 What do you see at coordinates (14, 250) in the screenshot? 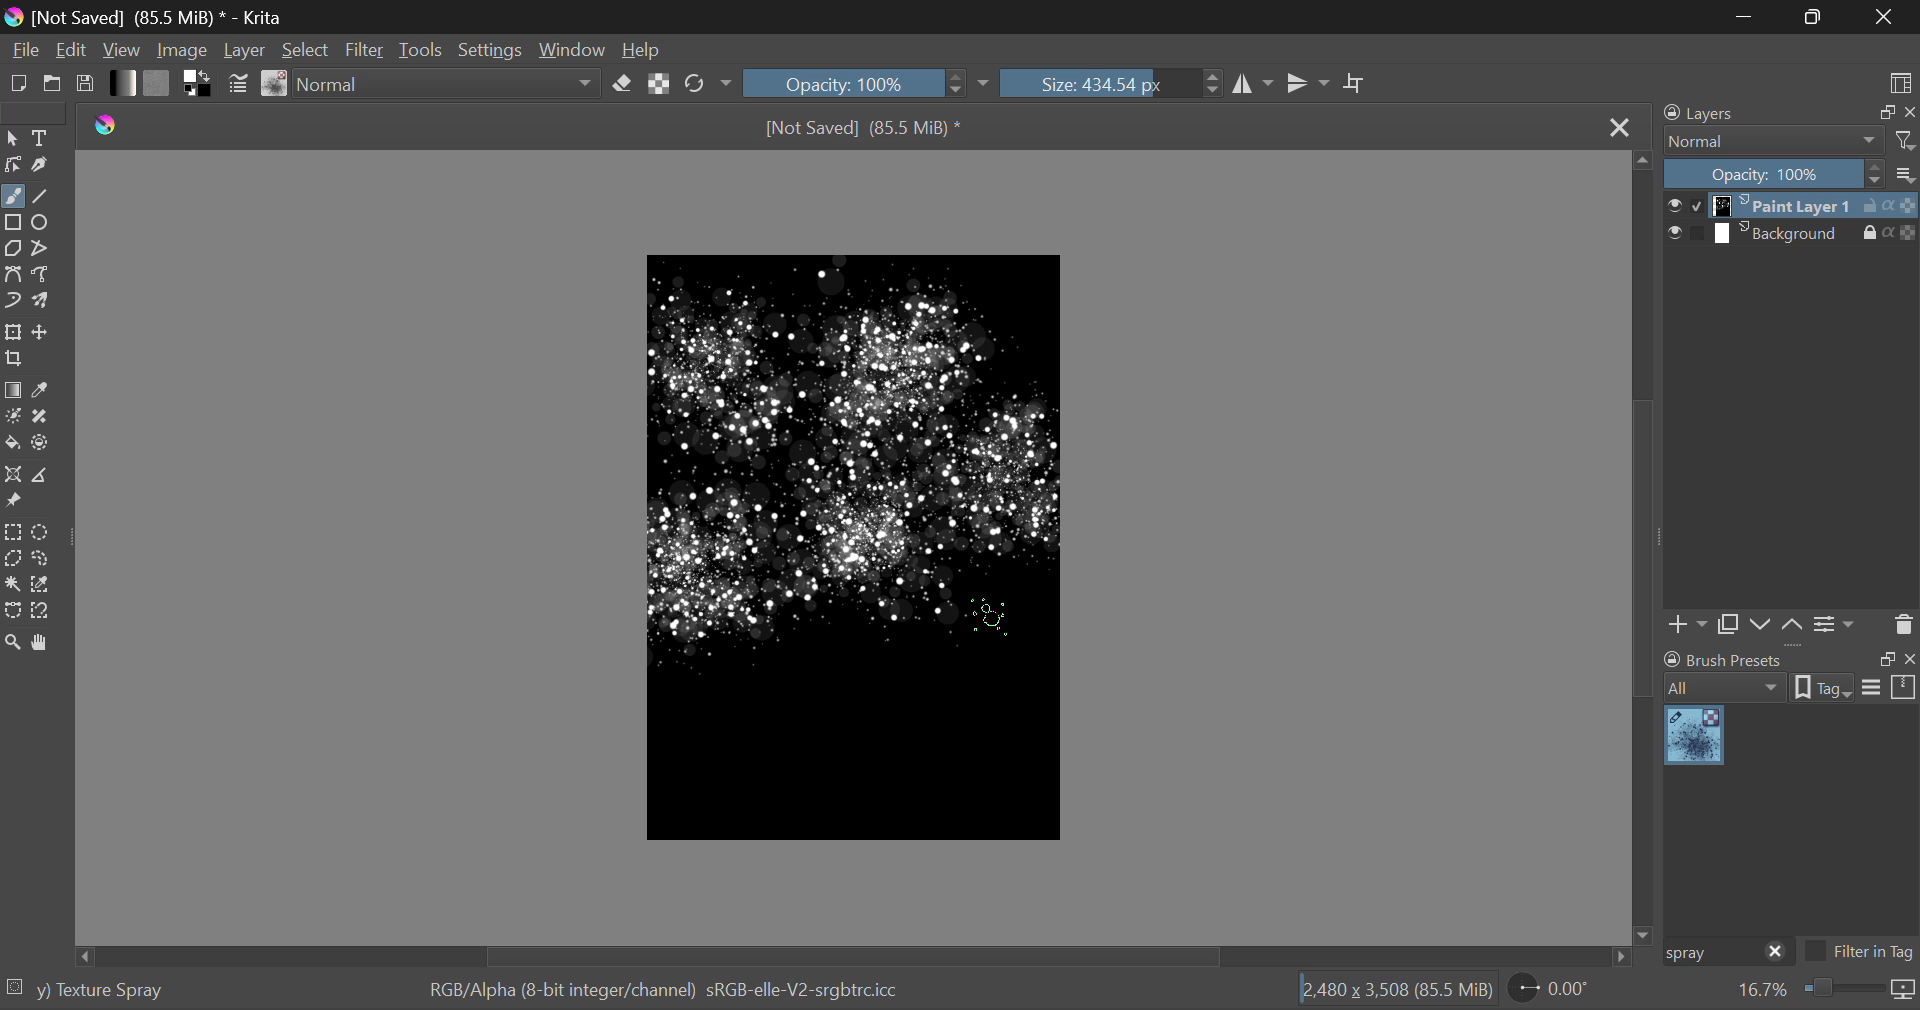
I see `Polygon` at bounding box center [14, 250].